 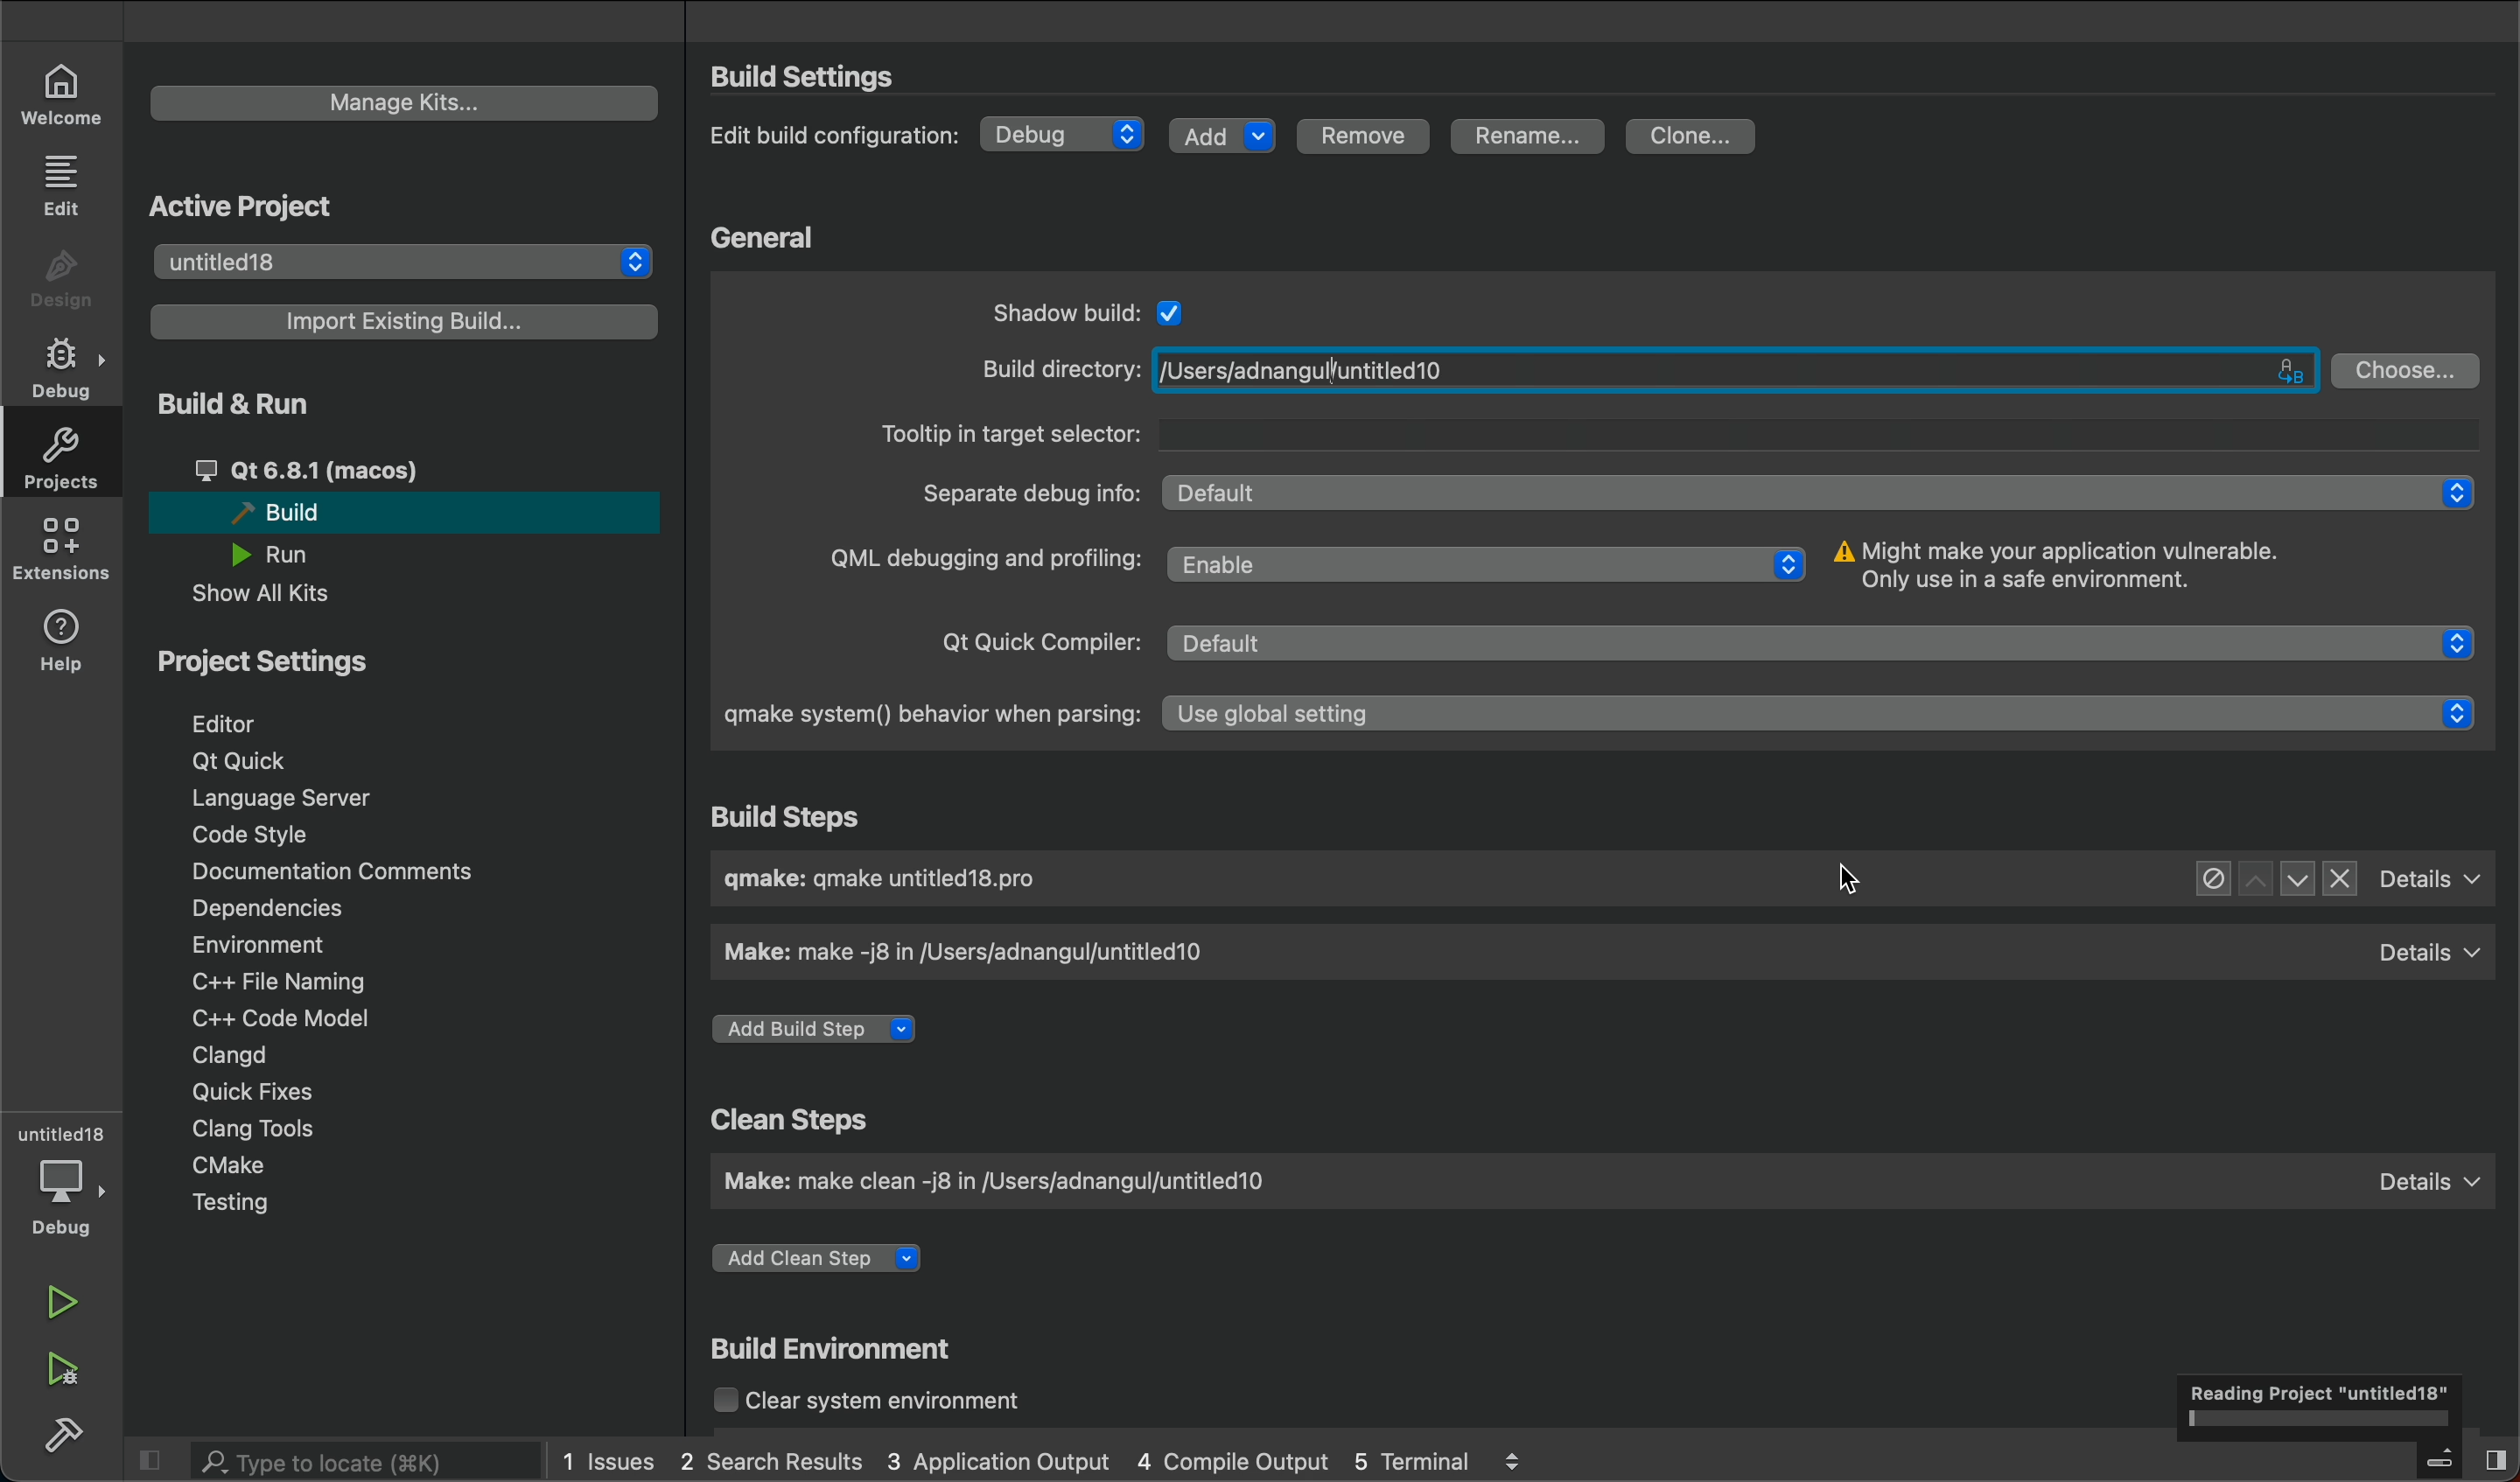 I want to click on Details, so click(x=2429, y=948).